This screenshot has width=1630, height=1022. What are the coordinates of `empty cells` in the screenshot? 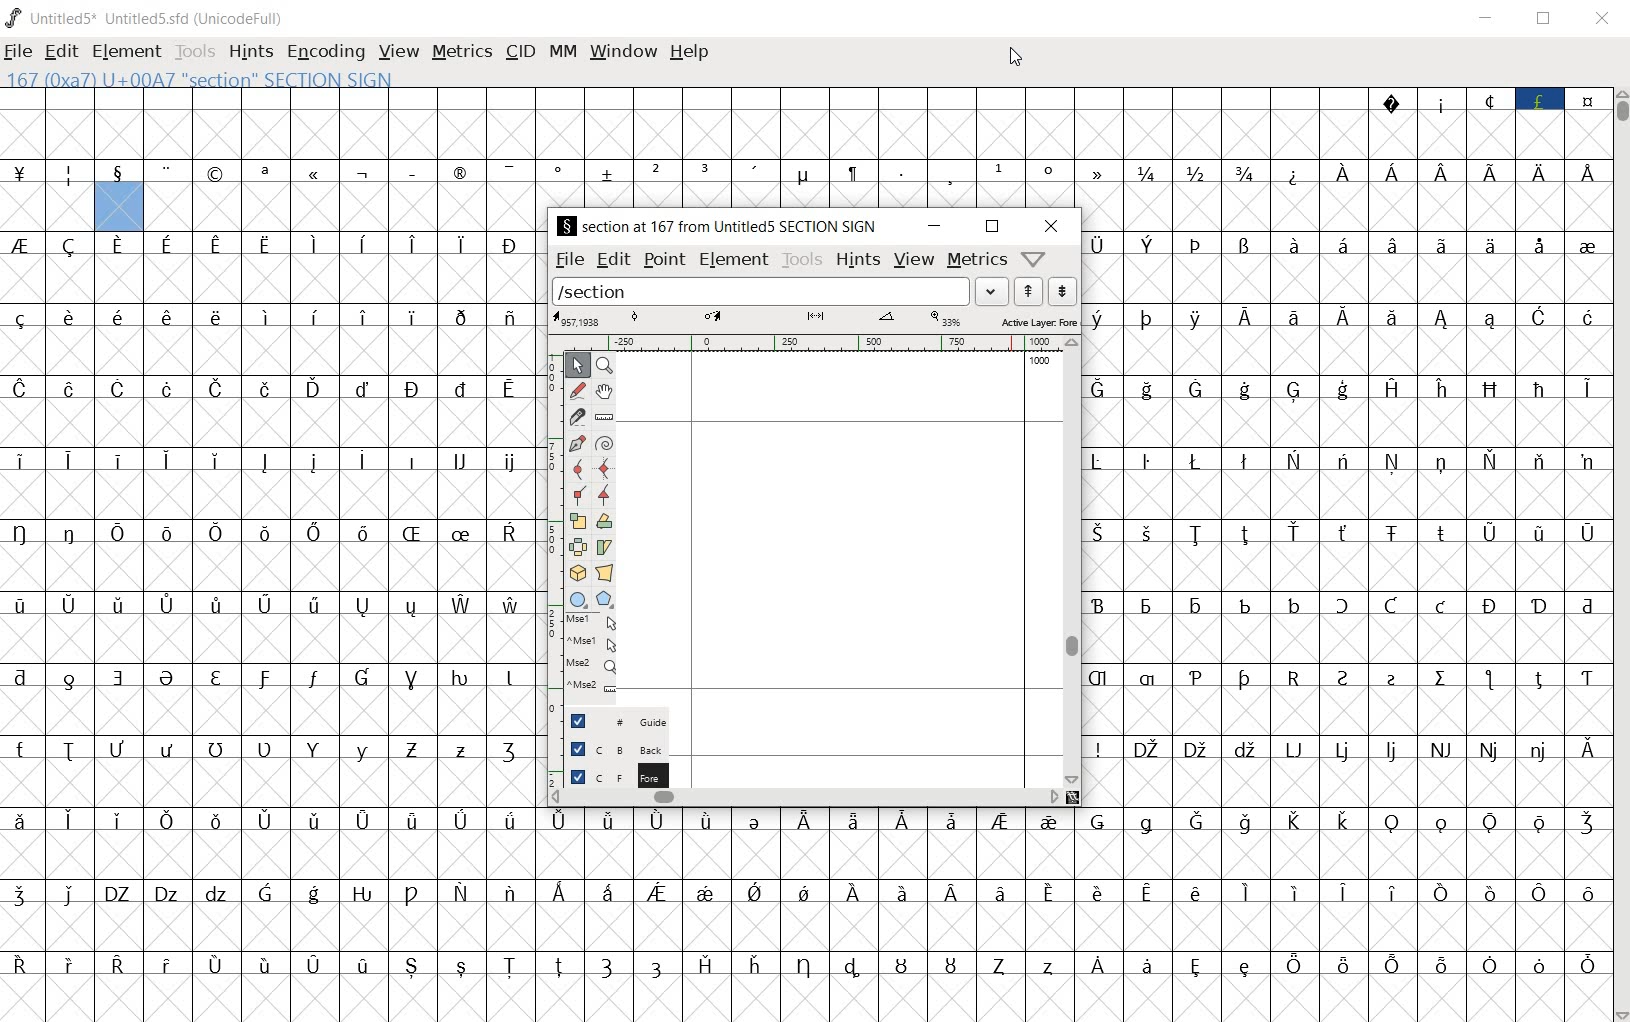 It's located at (1344, 640).